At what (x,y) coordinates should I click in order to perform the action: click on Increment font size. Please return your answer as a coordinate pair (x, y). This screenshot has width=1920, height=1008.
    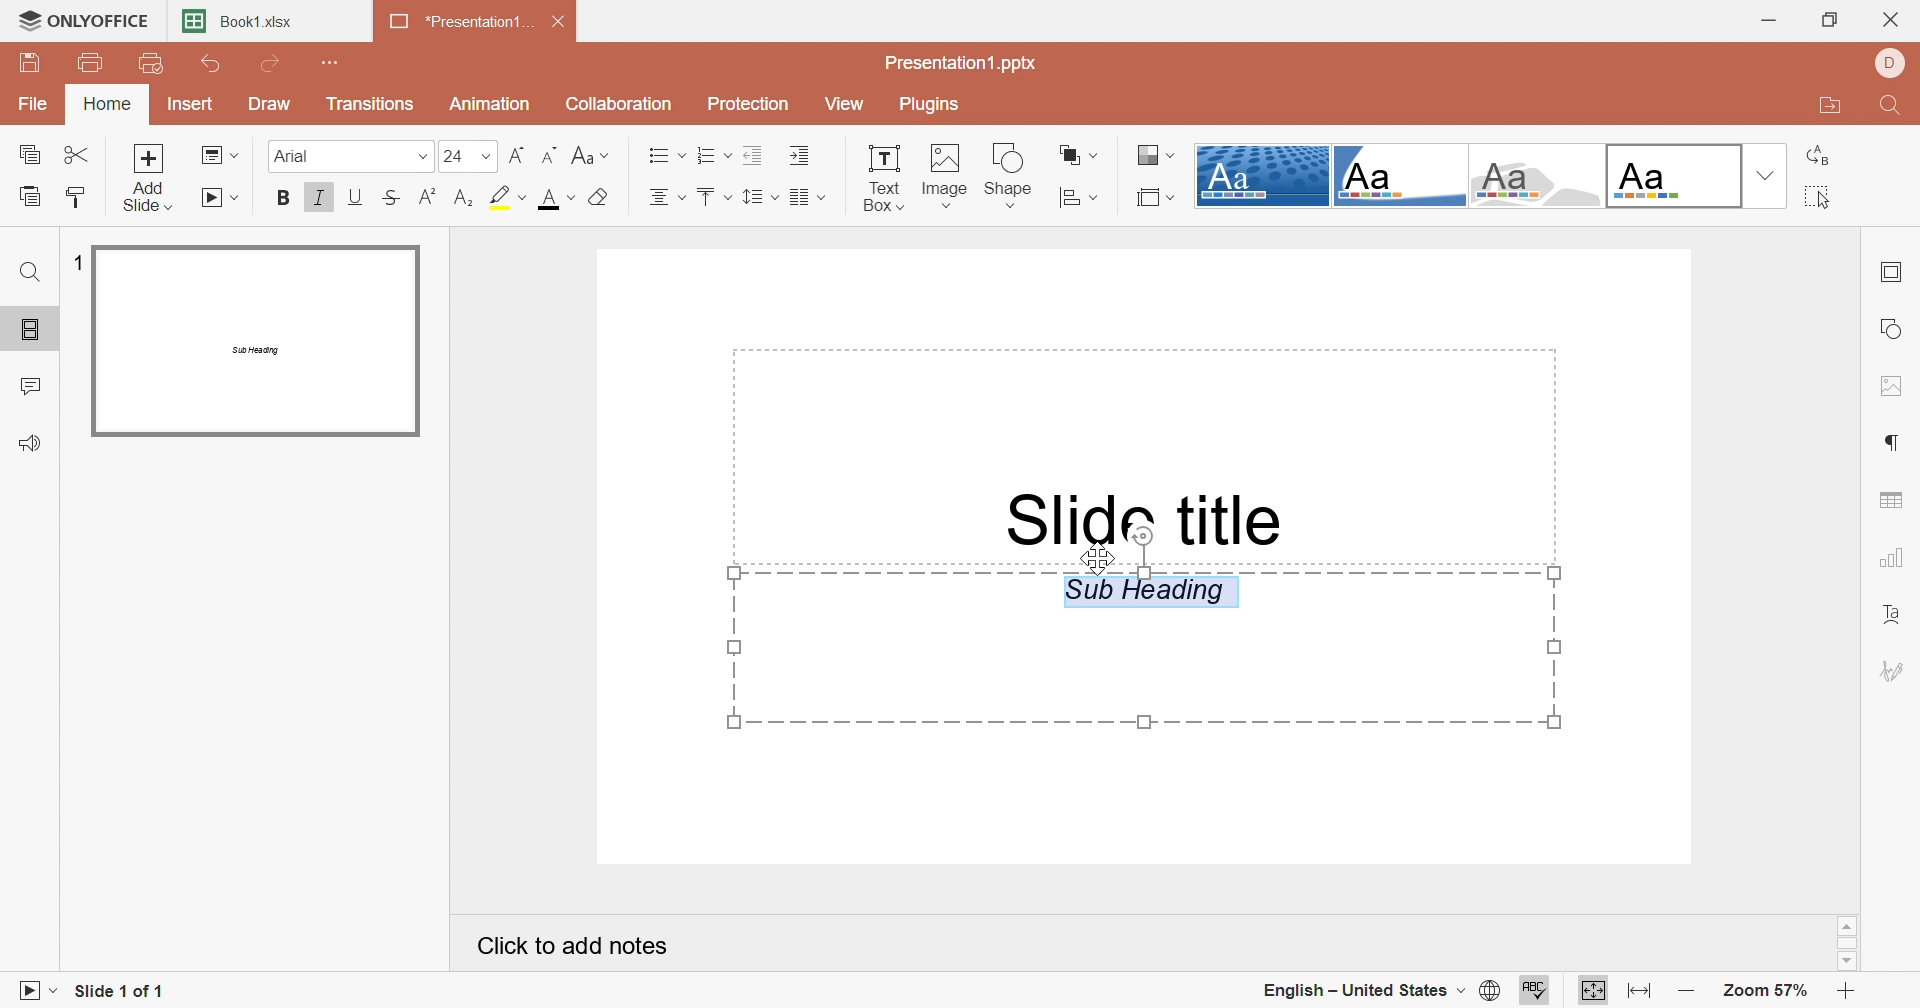
    Looking at the image, I should click on (552, 155).